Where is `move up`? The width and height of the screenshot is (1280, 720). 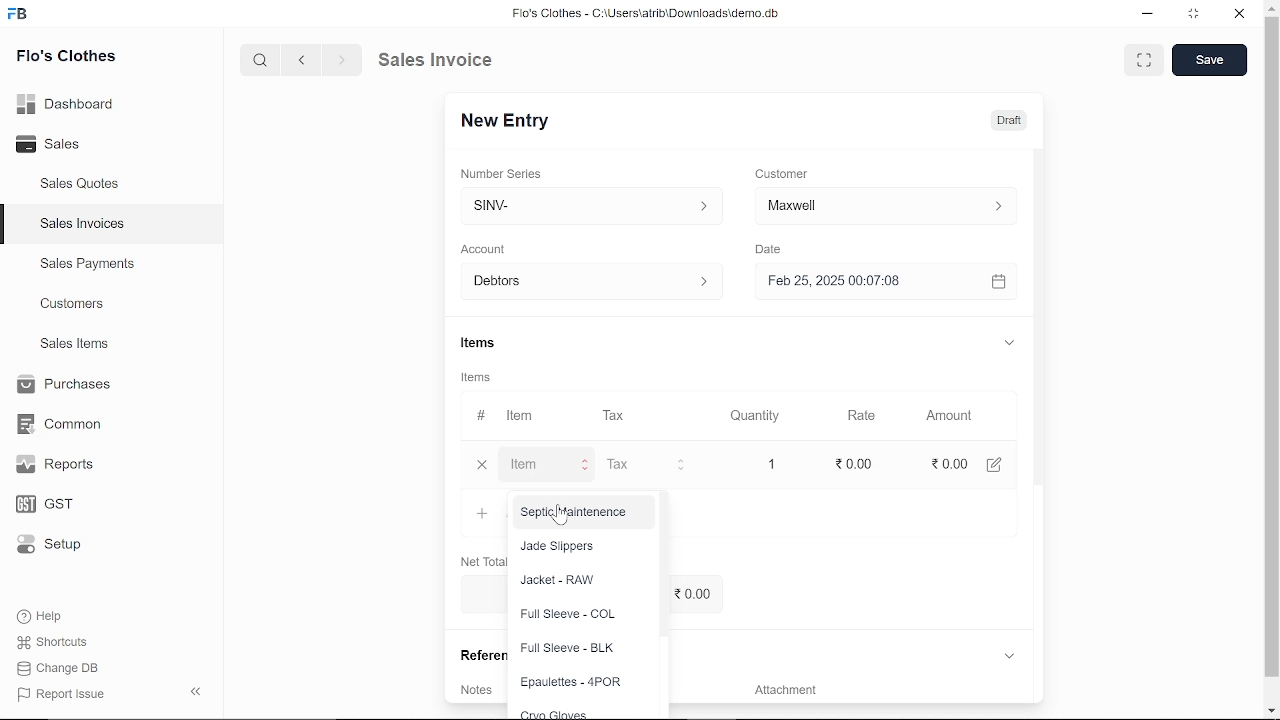
move up is located at coordinates (1272, 7).